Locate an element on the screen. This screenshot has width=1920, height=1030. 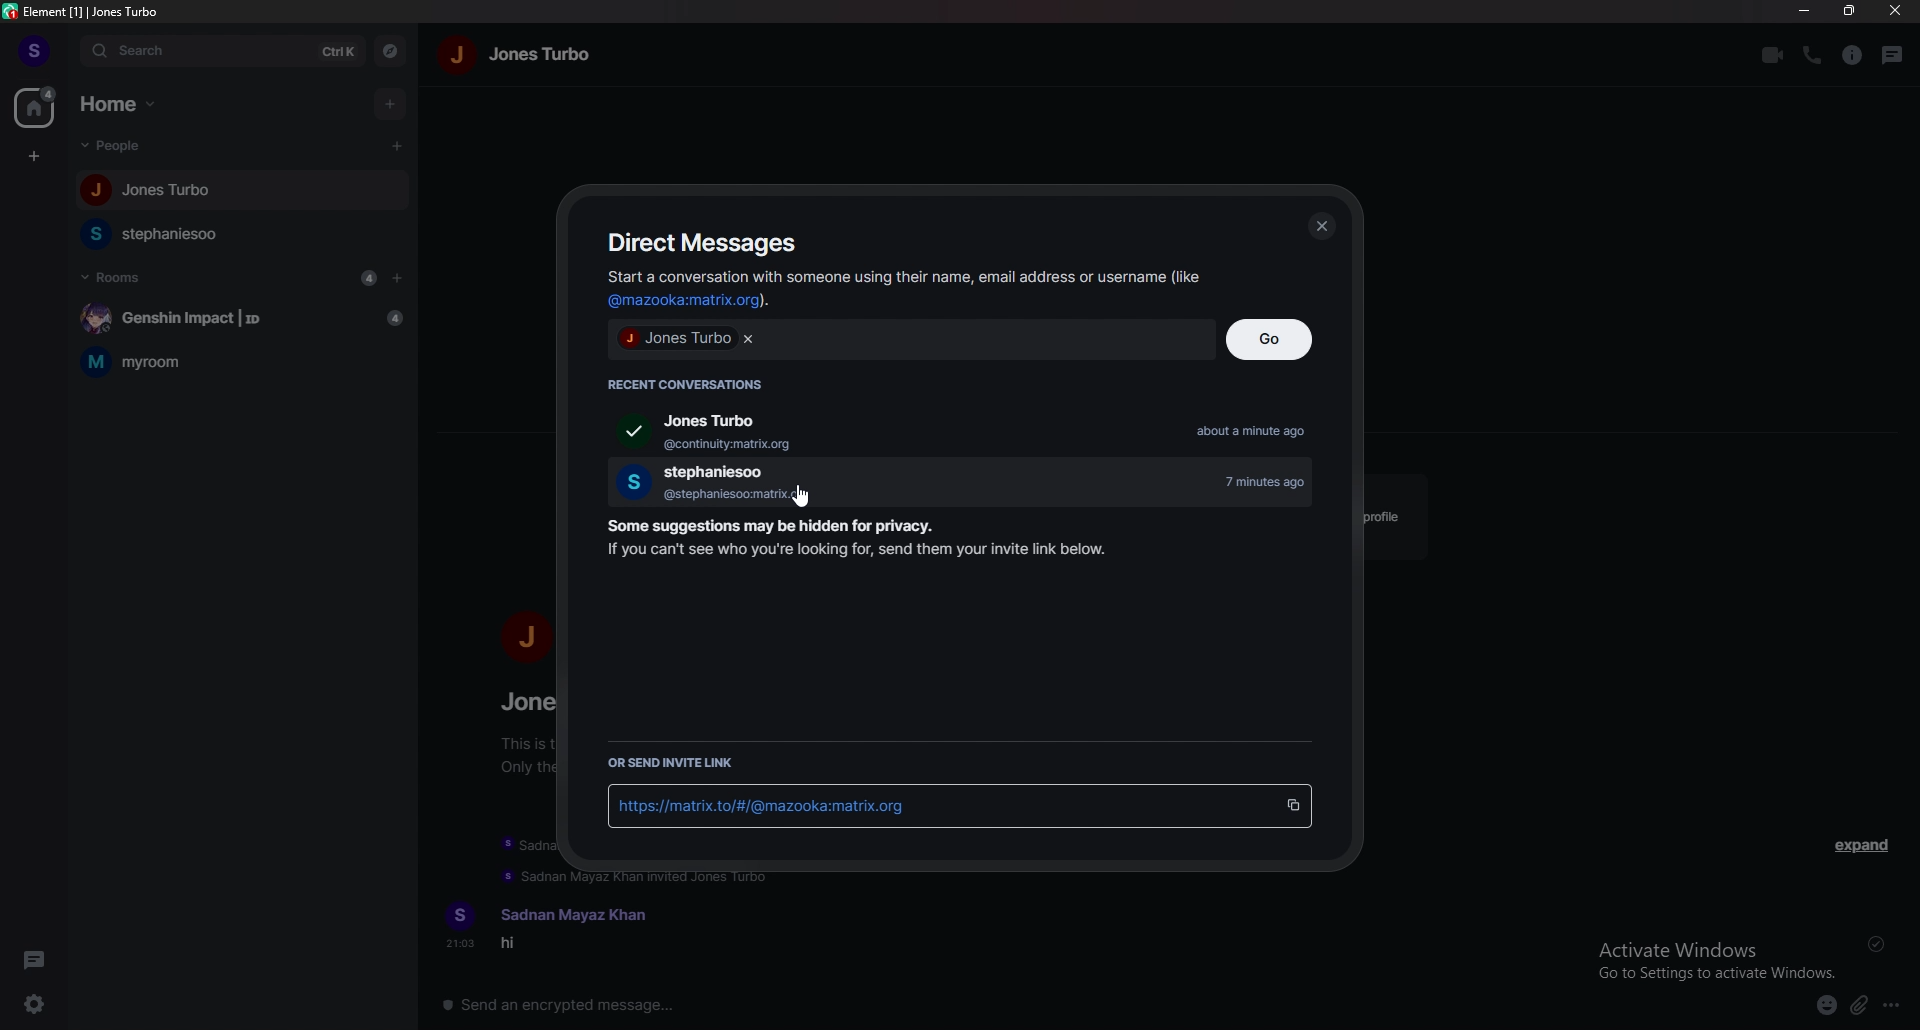
add room is located at coordinates (398, 278).